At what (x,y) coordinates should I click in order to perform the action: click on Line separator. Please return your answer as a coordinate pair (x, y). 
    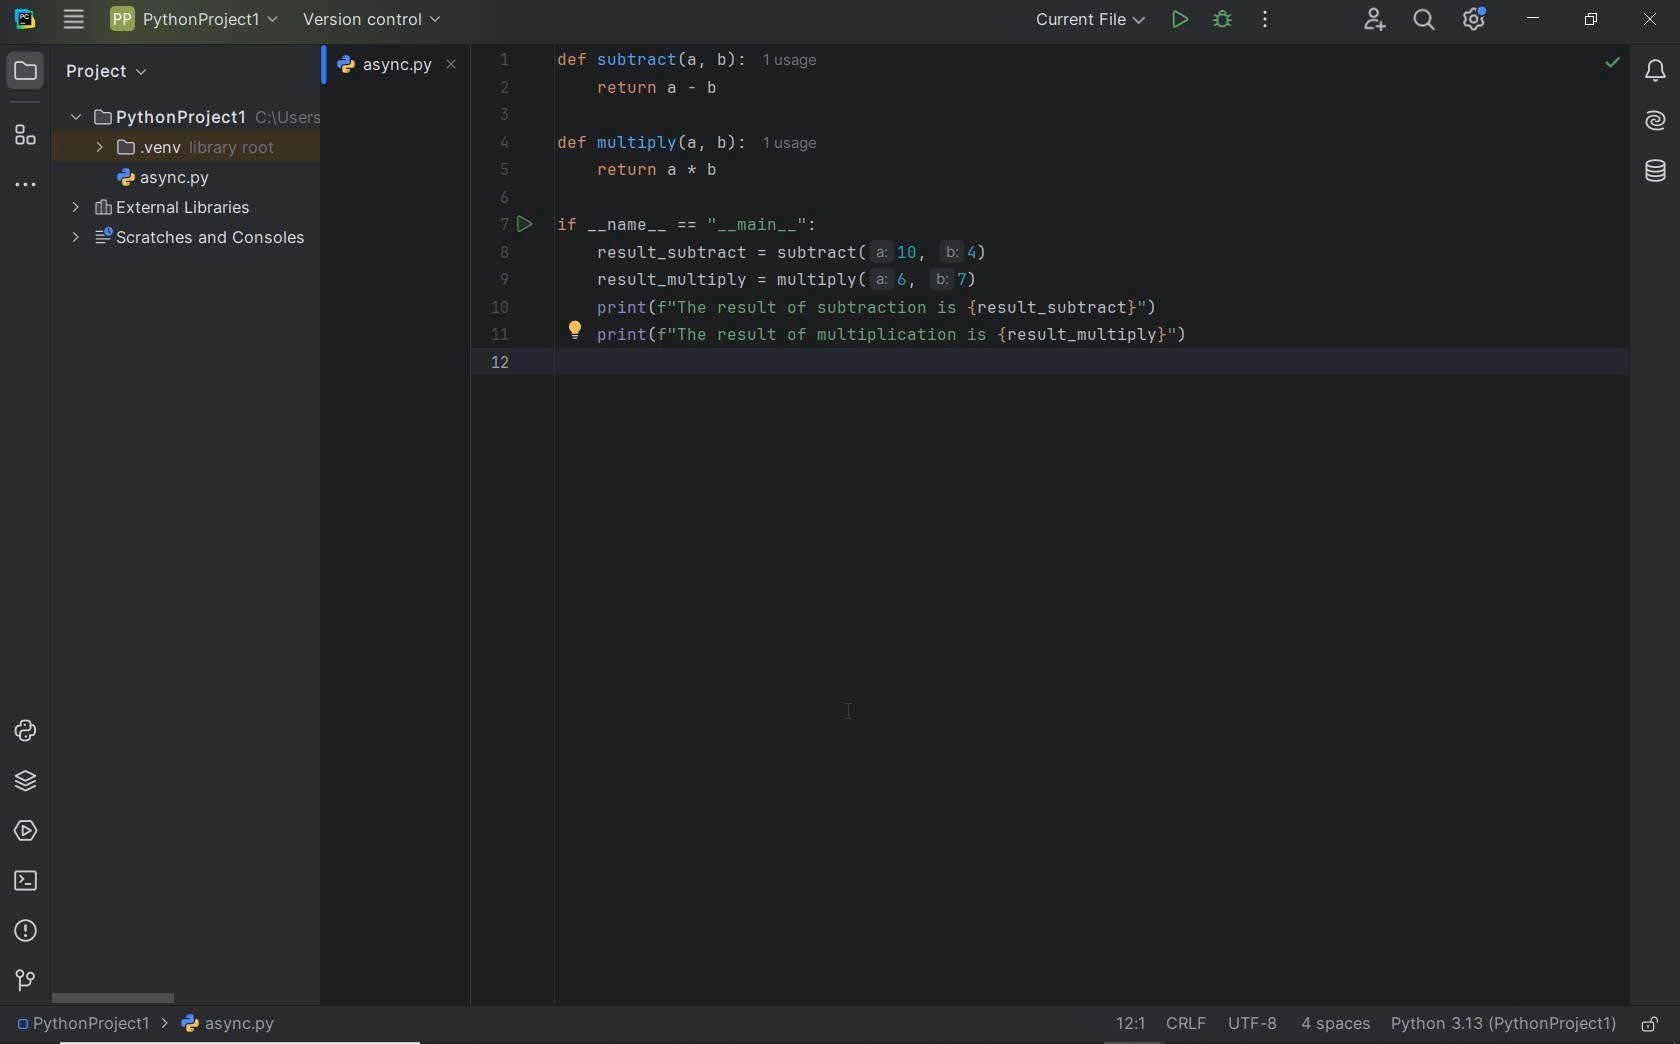
    Looking at the image, I should click on (1184, 1024).